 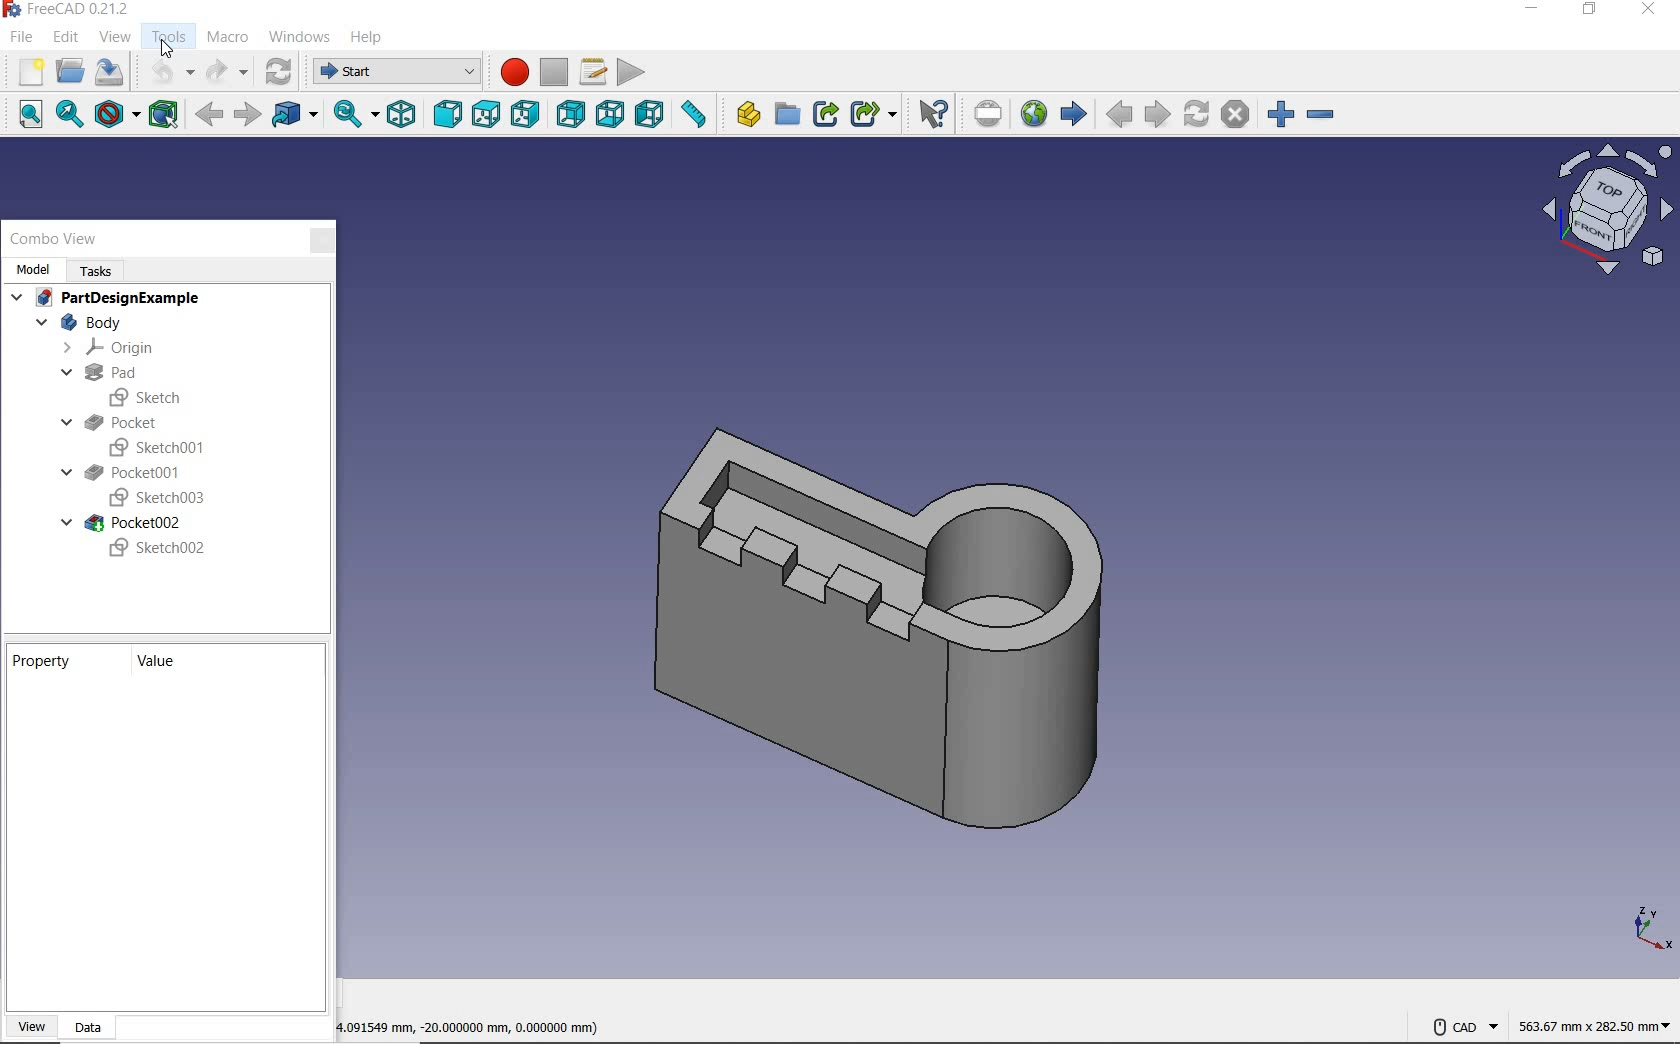 I want to click on Pocket, so click(x=137, y=418).